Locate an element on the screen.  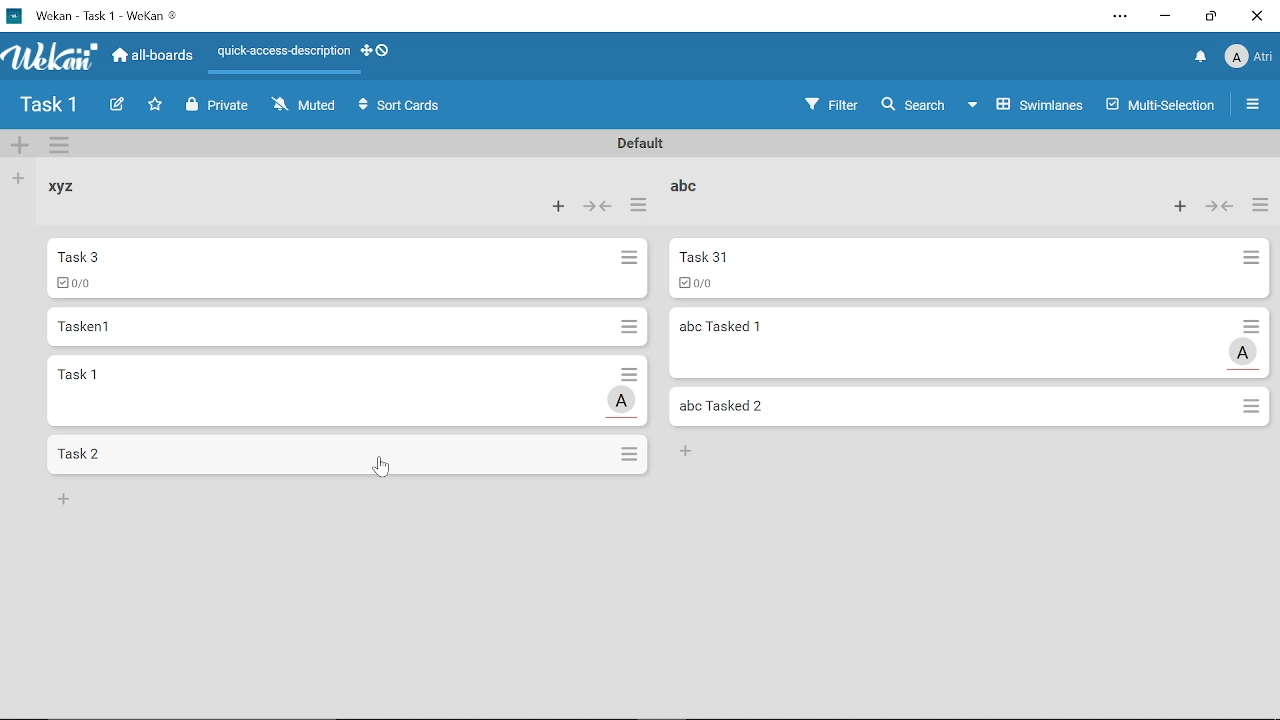
Collapse is located at coordinates (1221, 207).